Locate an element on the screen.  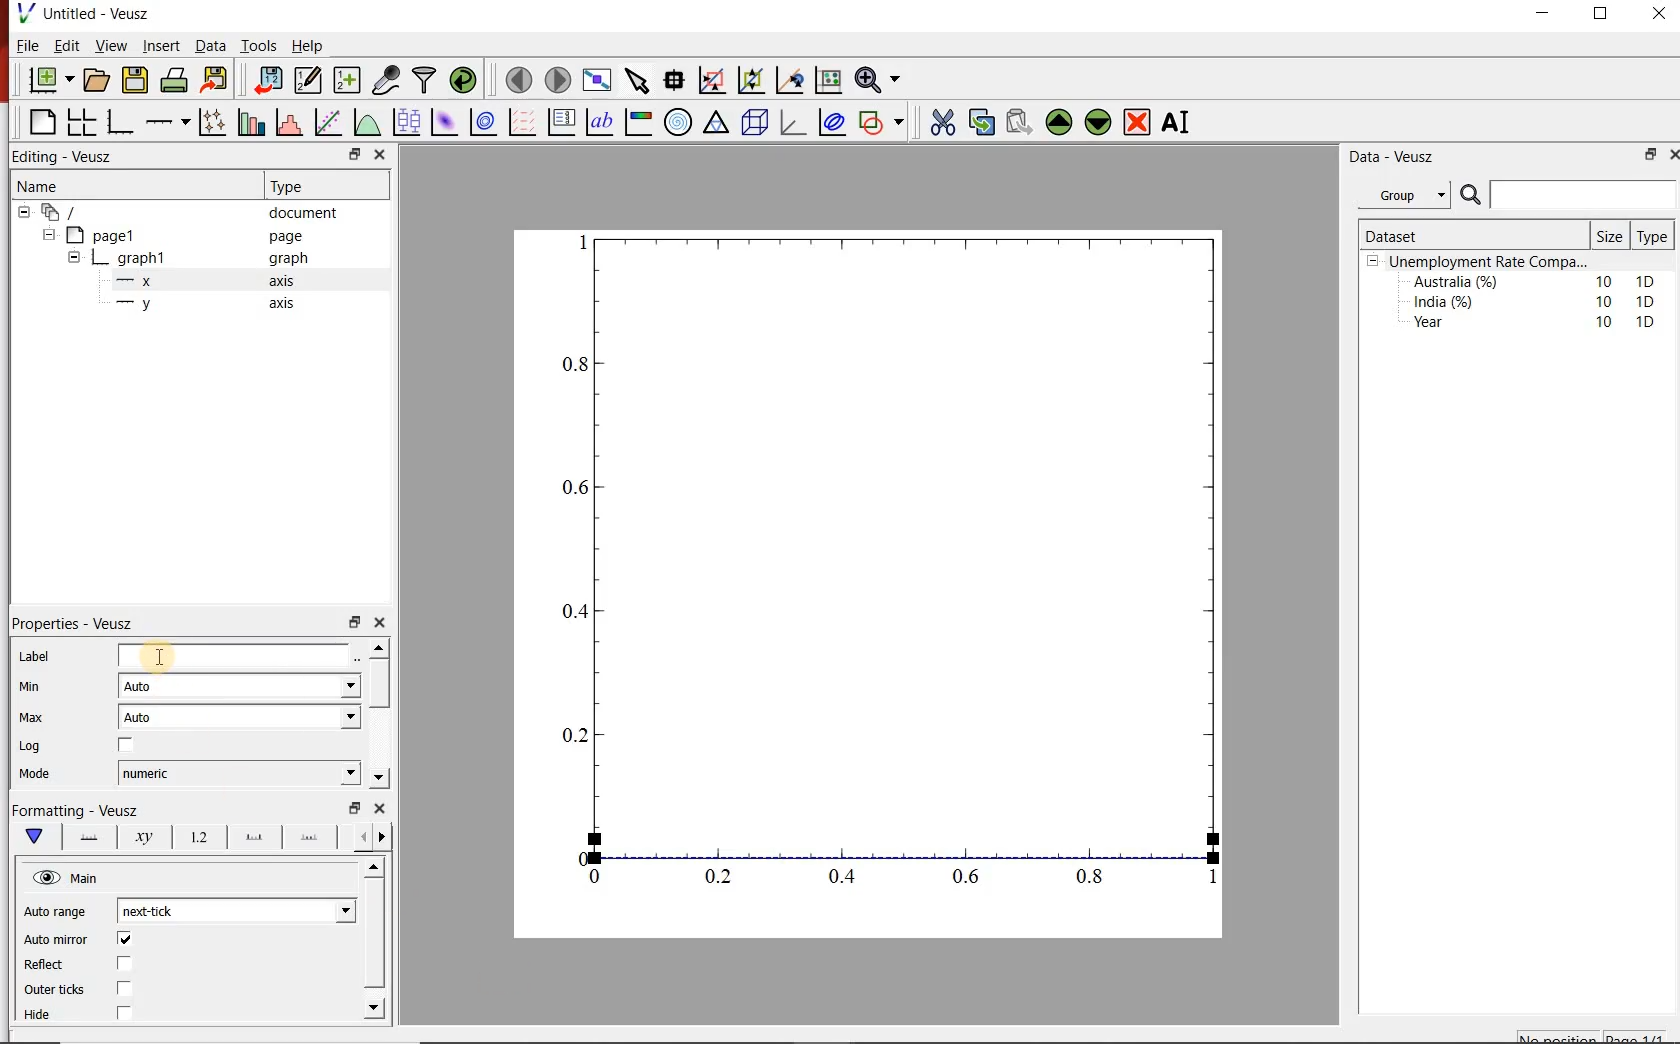
paste the widgets is located at coordinates (1020, 122).